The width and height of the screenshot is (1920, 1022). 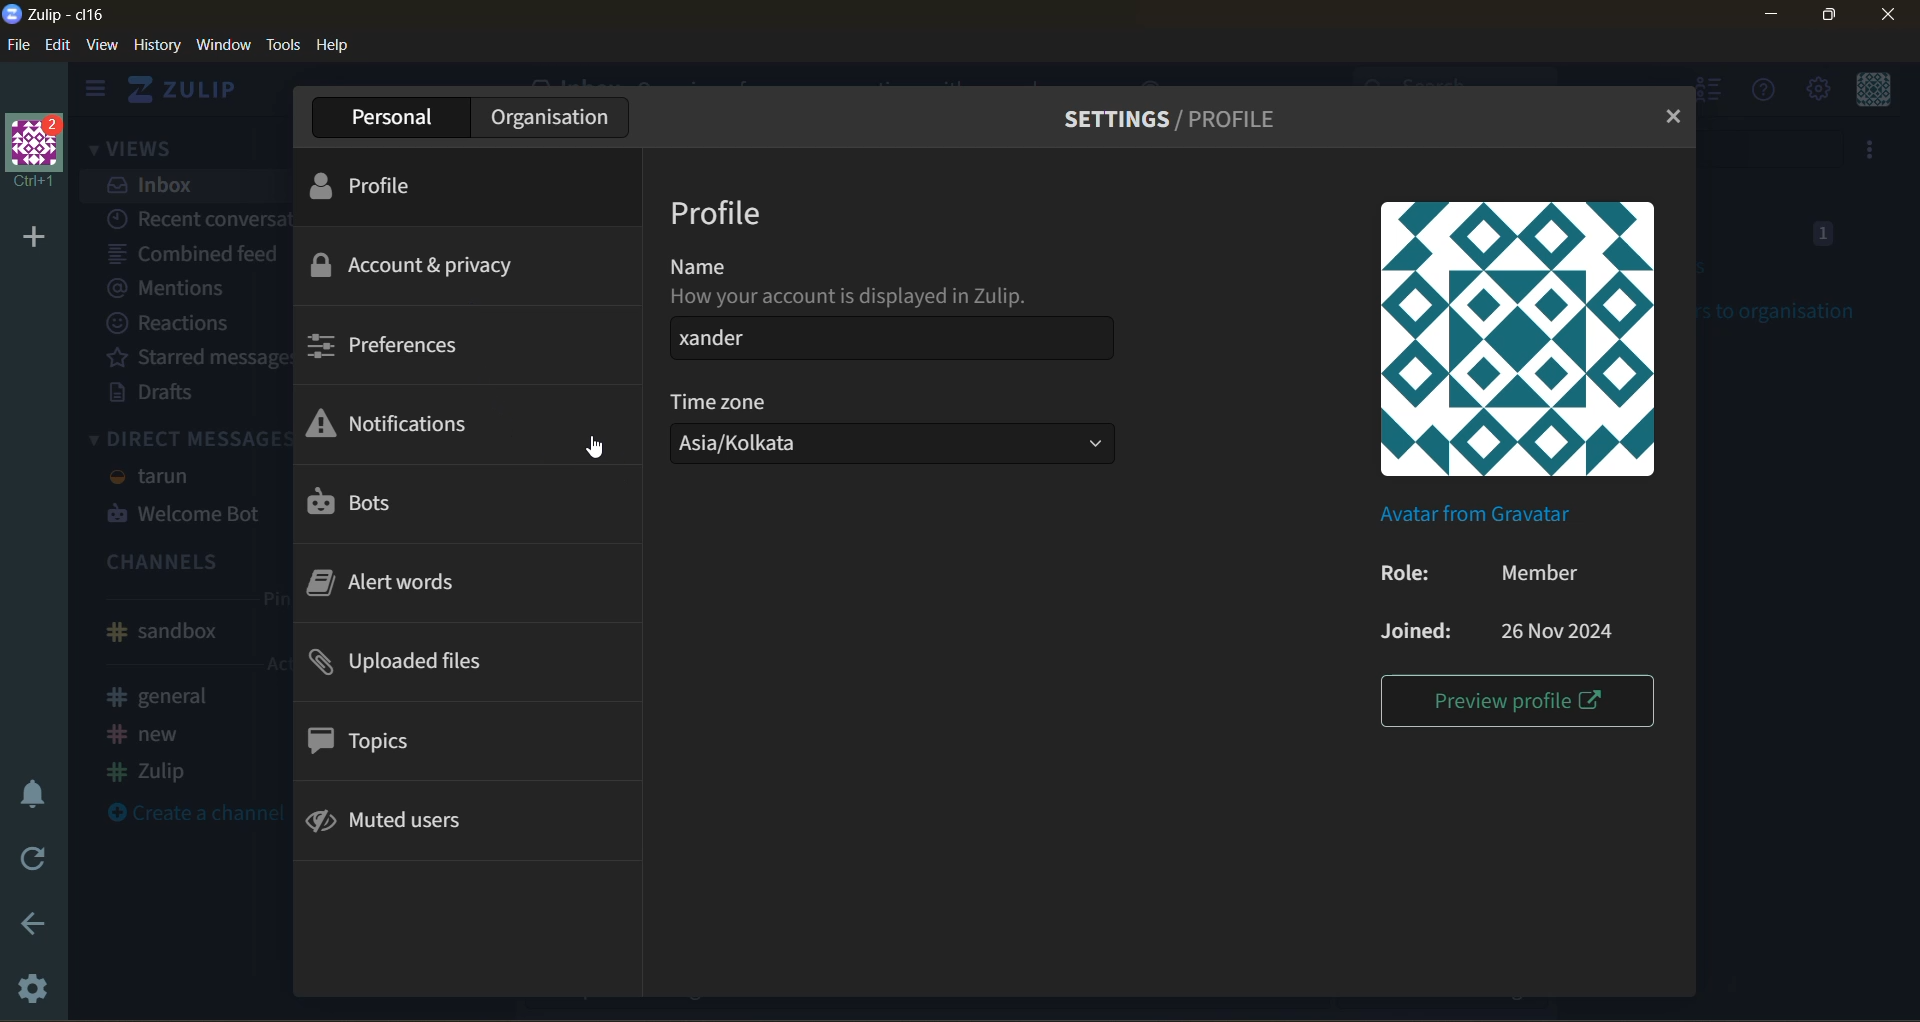 I want to click on help menu, so click(x=1756, y=90).